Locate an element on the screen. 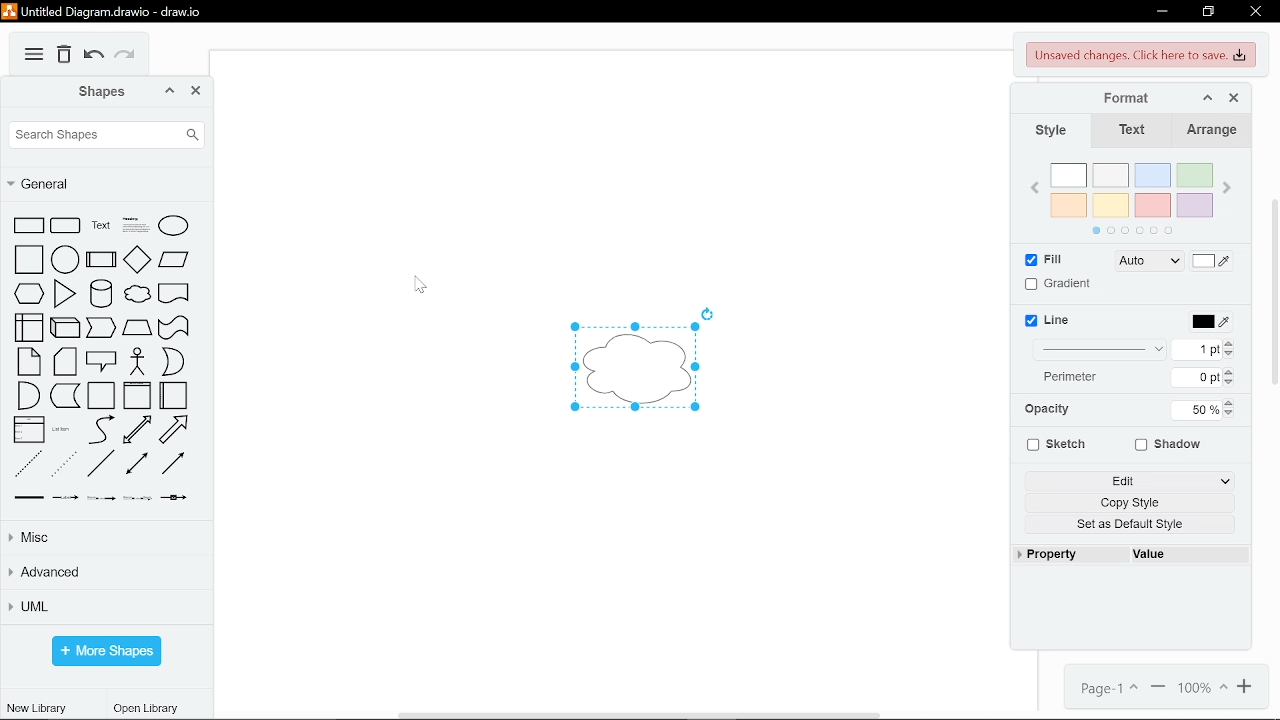 This screenshot has width=1280, height=720. general is located at coordinates (106, 186).